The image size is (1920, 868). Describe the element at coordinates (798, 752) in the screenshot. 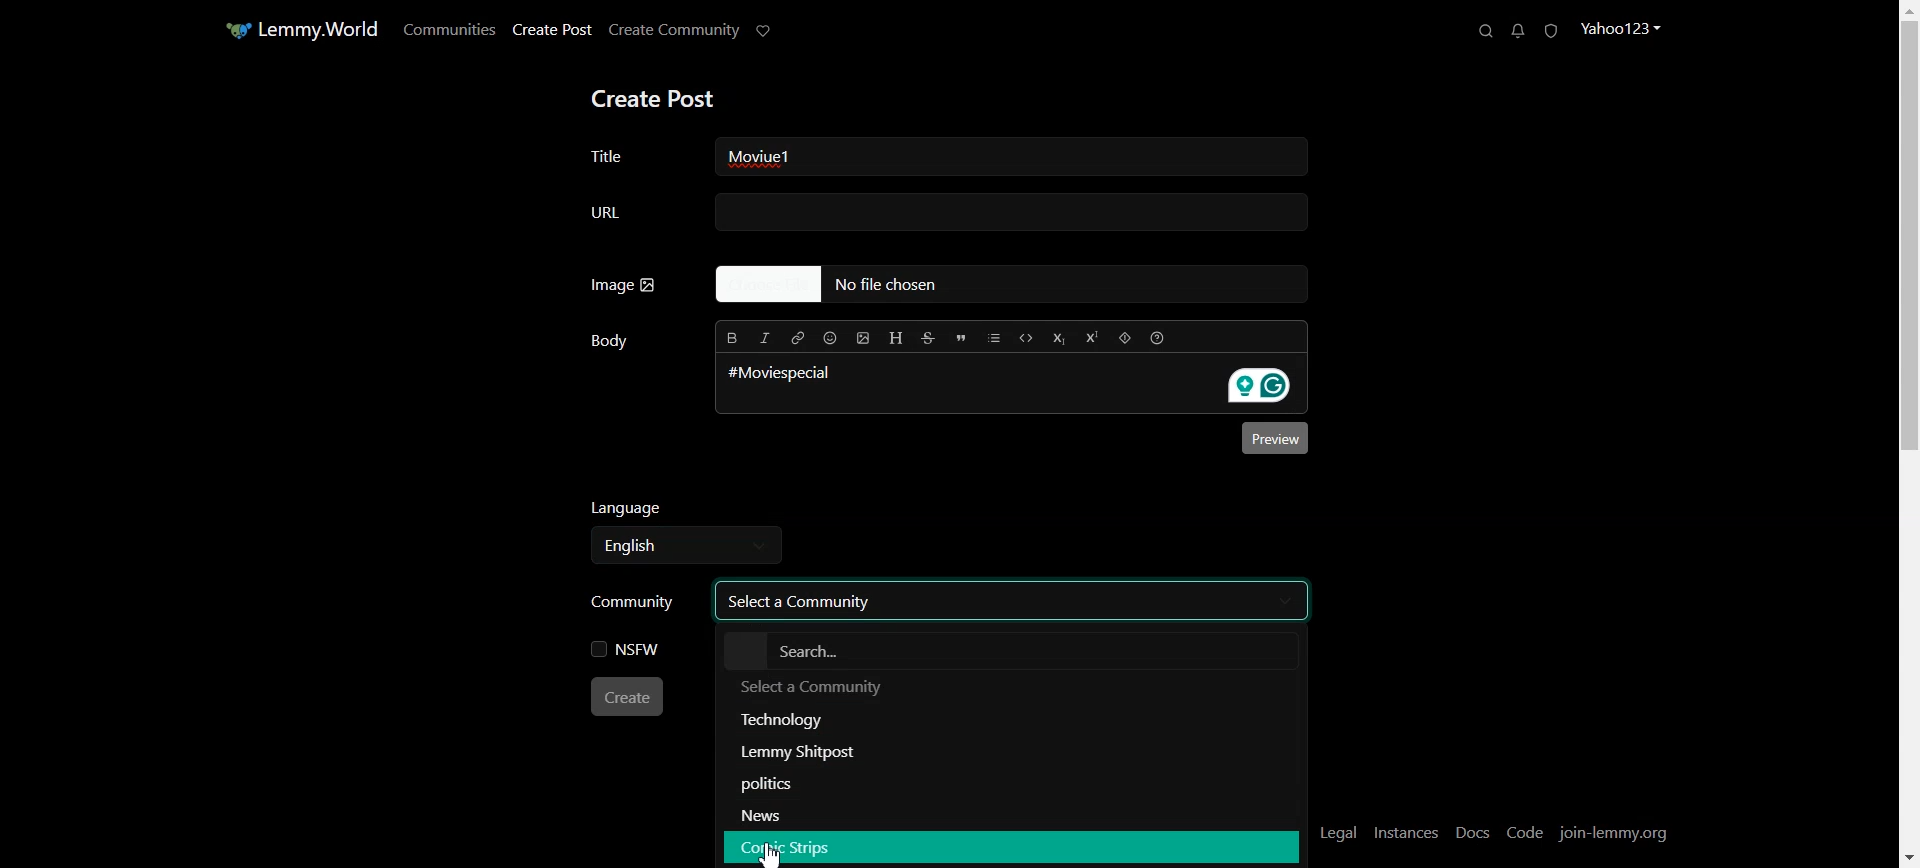

I see `Lemmy Shitpost` at that location.